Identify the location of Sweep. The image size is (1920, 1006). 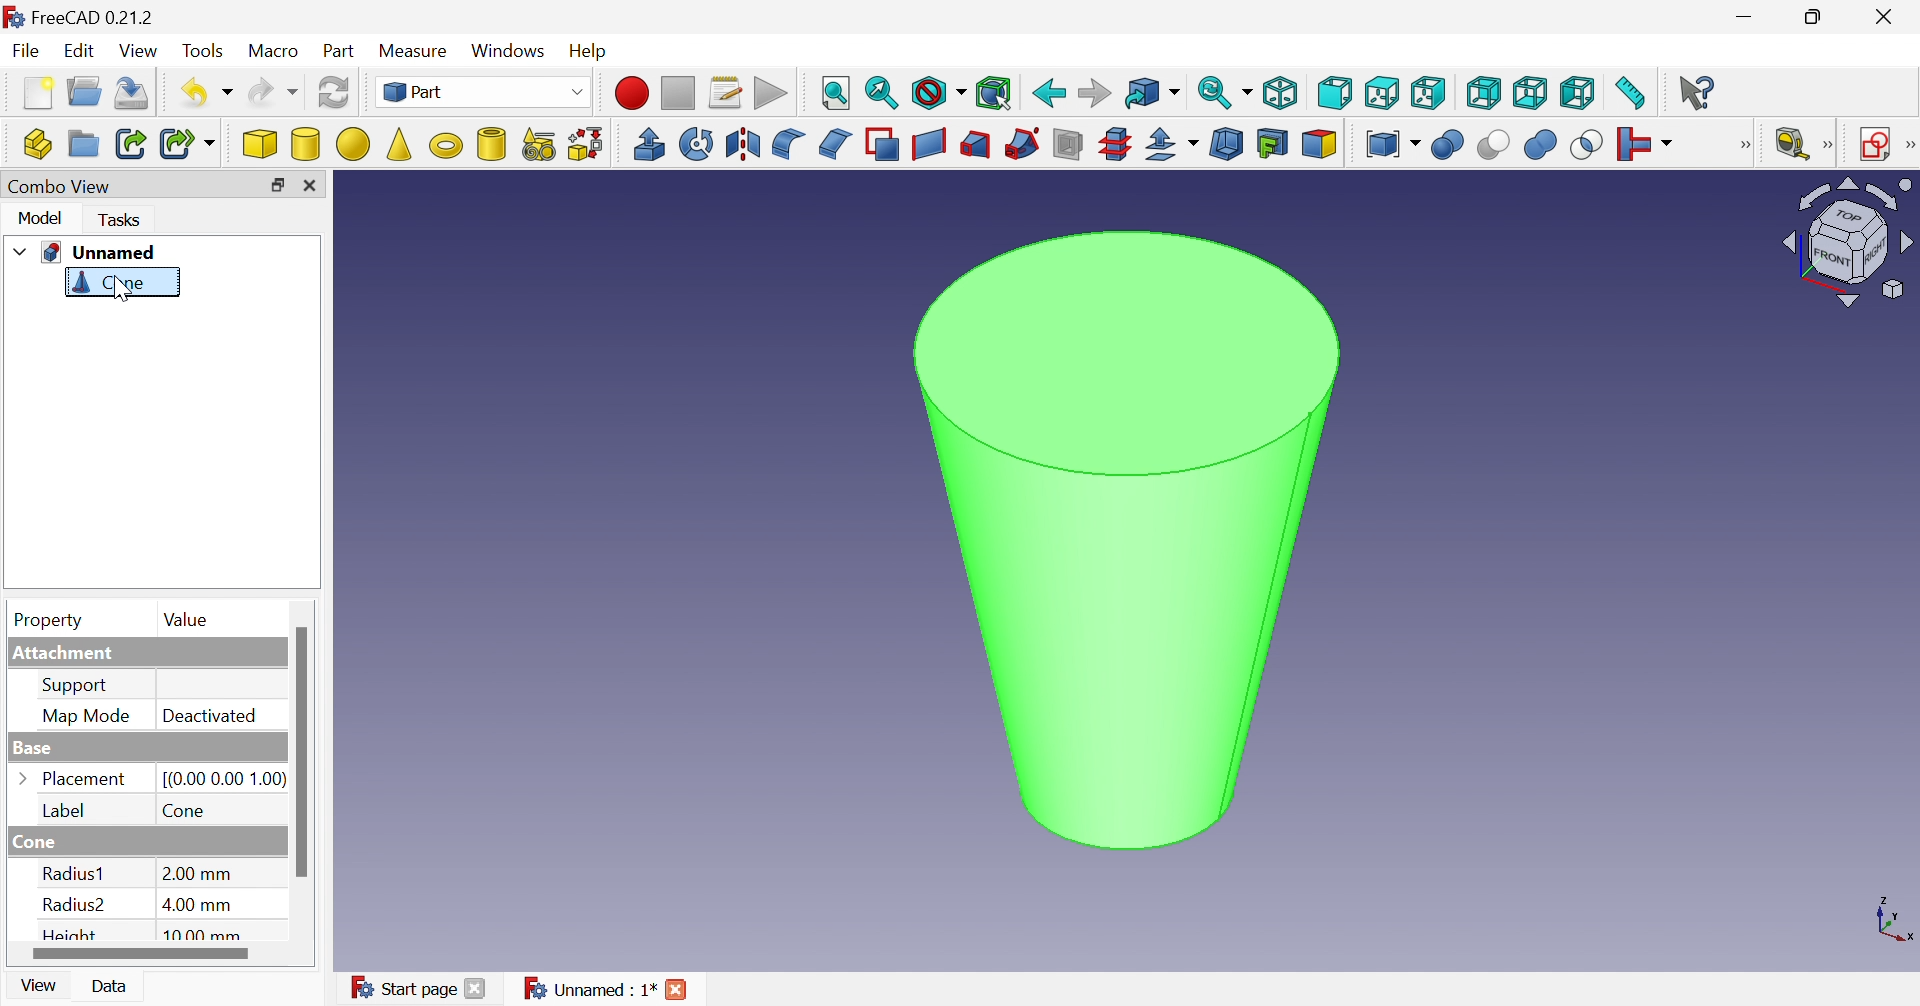
(1022, 142).